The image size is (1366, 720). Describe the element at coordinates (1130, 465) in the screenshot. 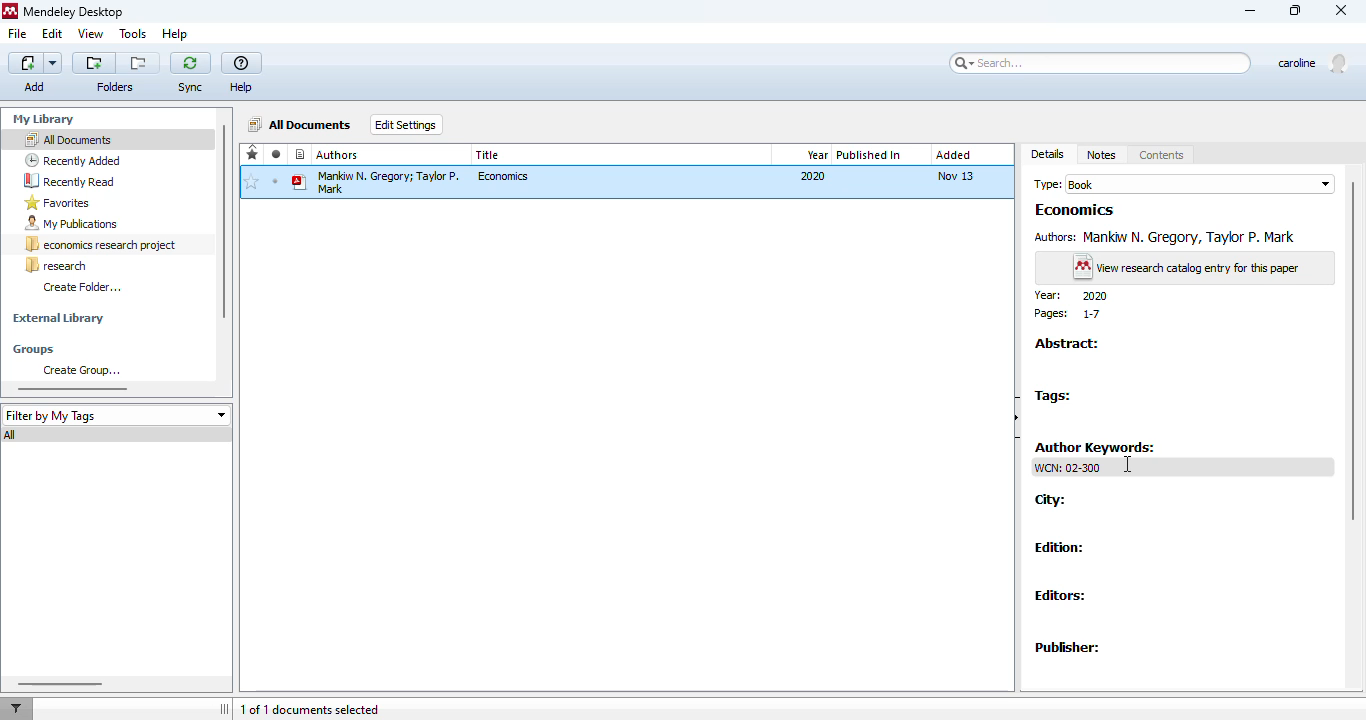

I see `cursor` at that location.